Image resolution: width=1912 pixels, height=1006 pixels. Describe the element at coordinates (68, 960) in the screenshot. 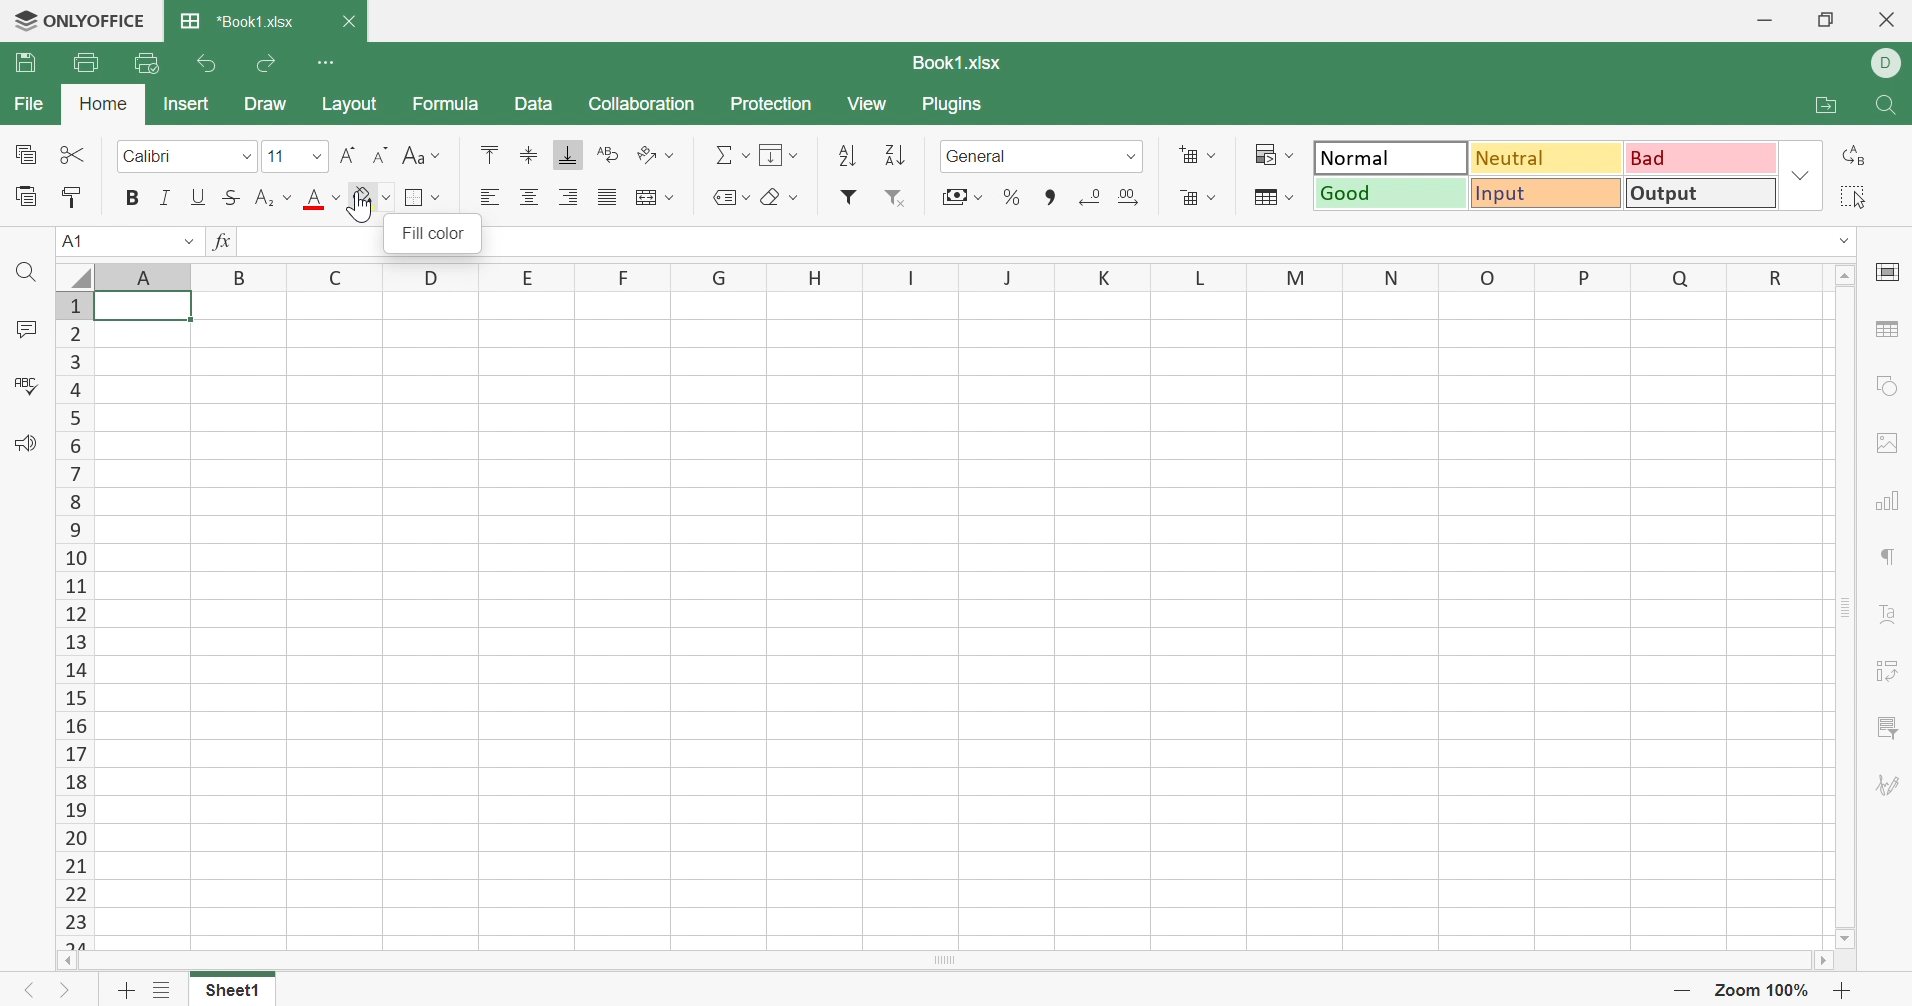

I see `Scroll Left` at that location.